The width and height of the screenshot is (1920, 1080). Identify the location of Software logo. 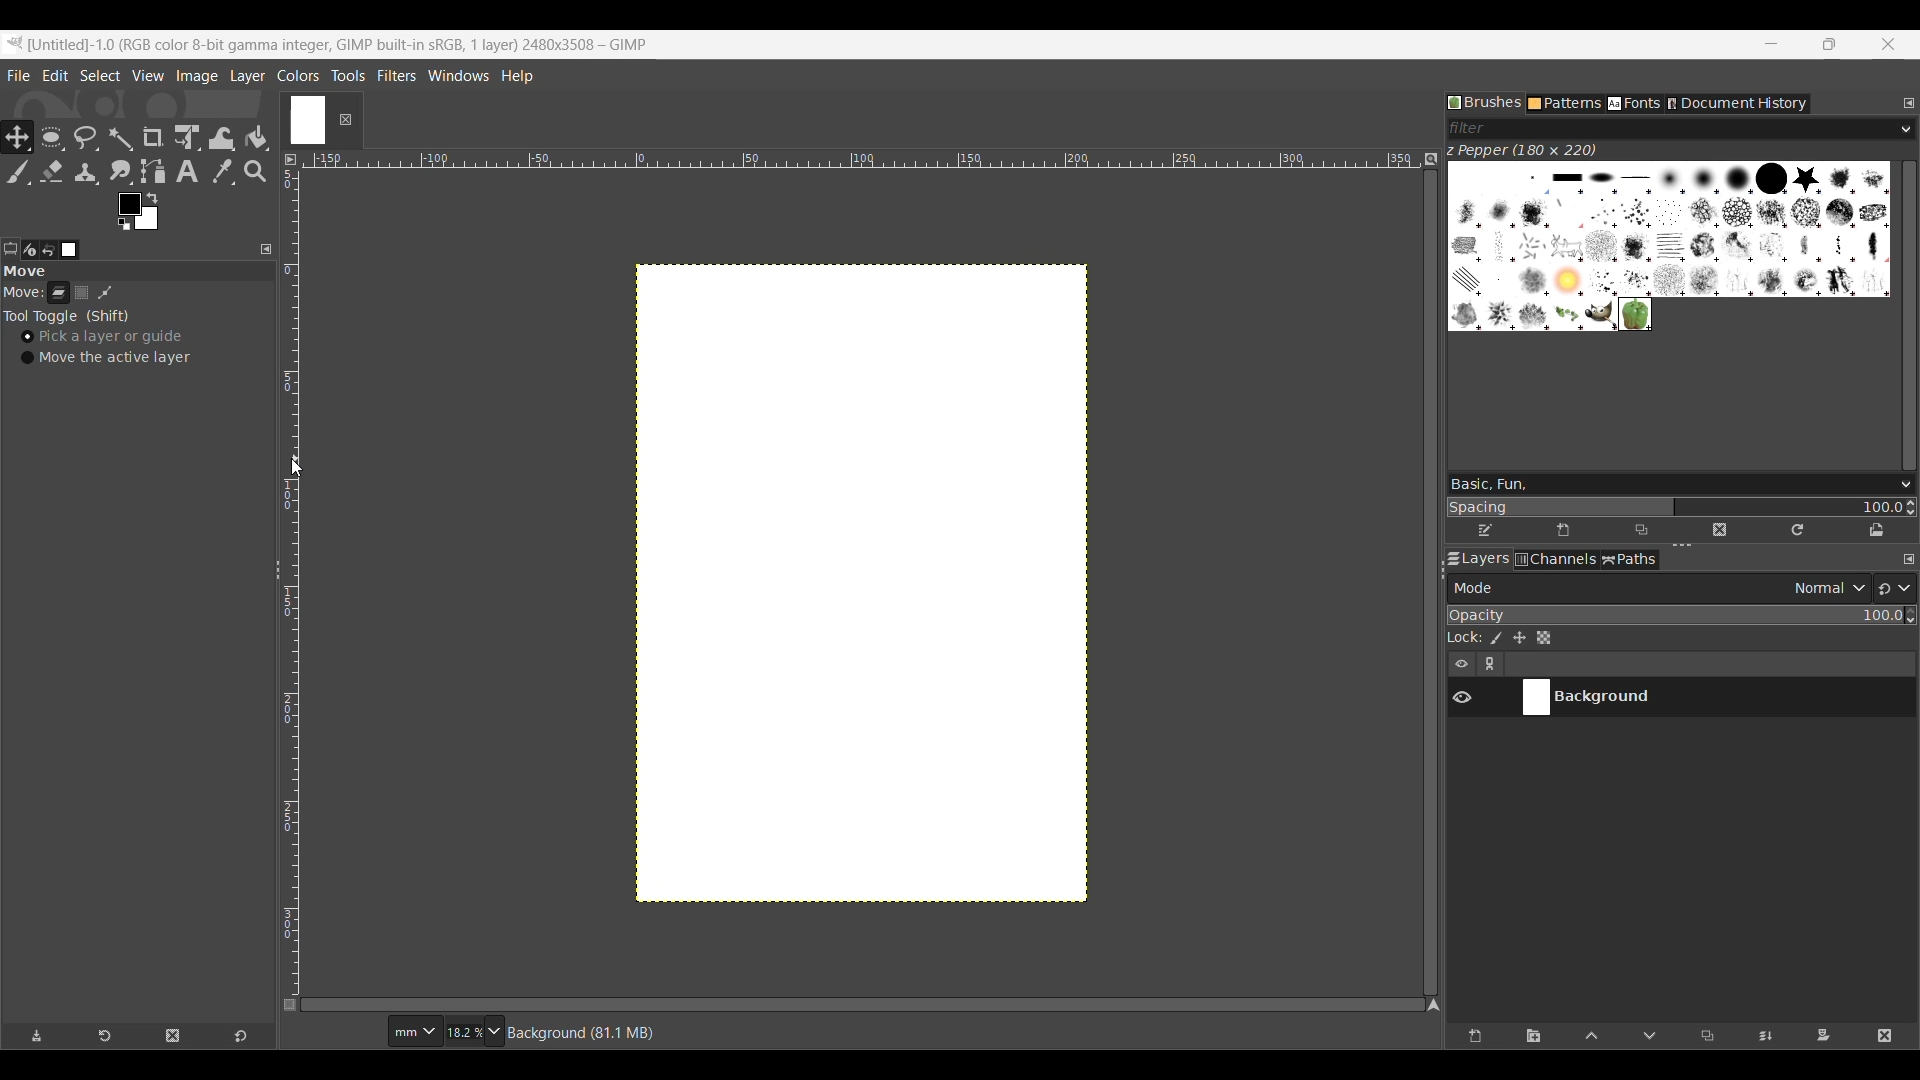
(15, 43).